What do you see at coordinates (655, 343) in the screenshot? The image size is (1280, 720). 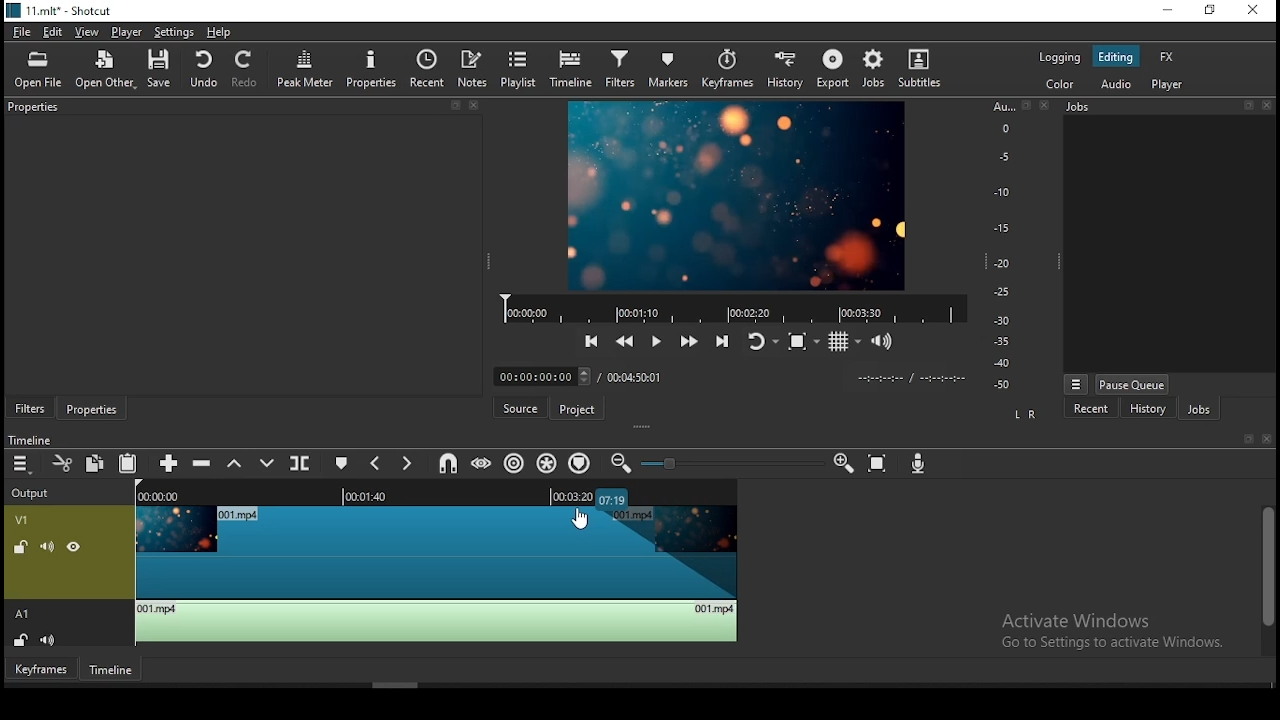 I see `play/pause` at bounding box center [655, 343].